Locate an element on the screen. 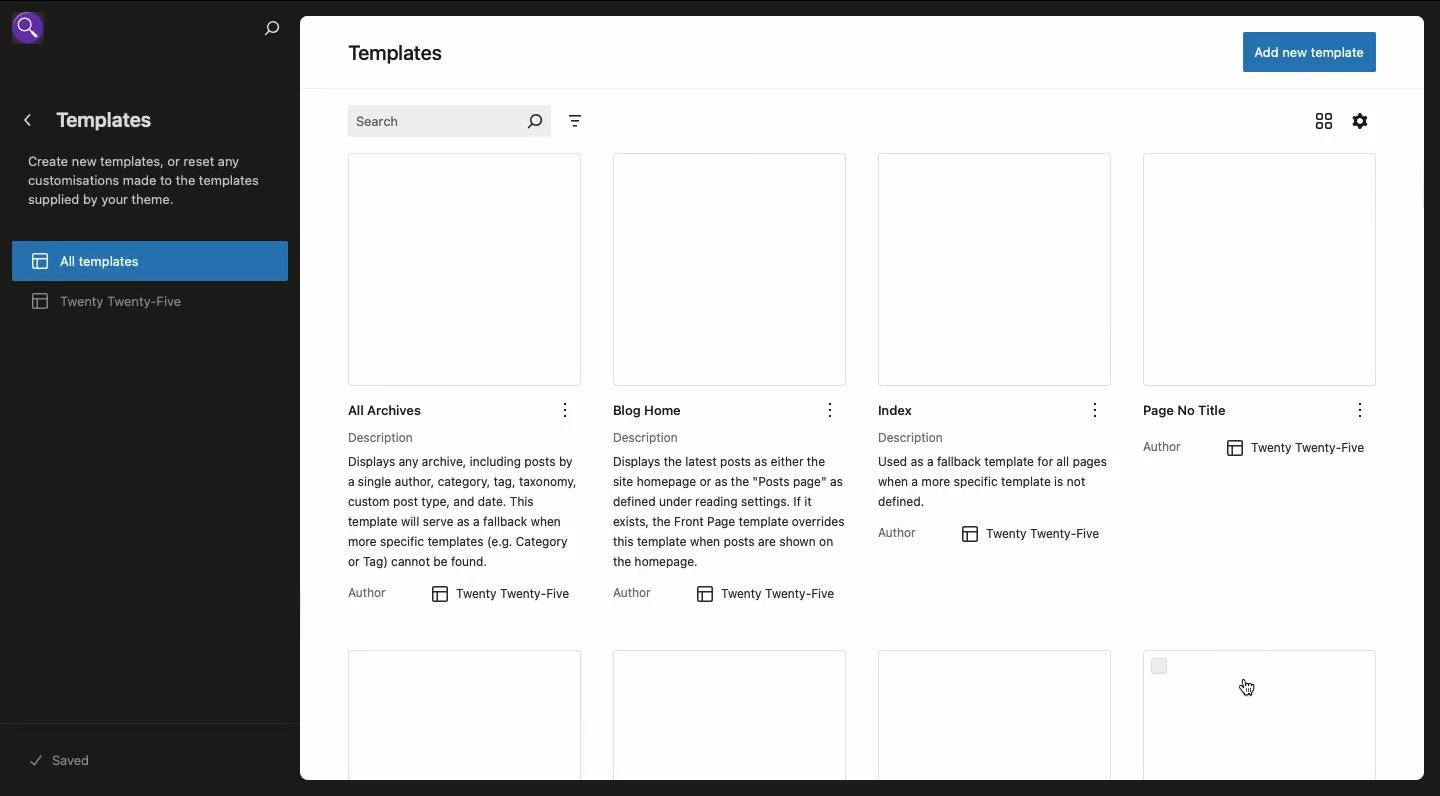 This screenshot has width=1440, height=796. Options is located at coordinates (1359, 407).